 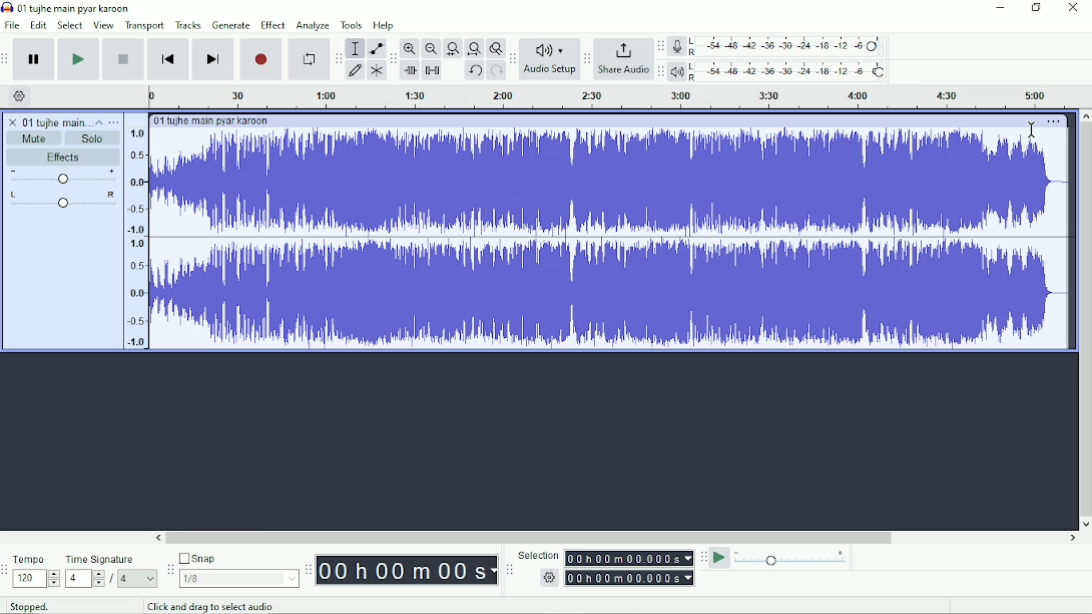 What do you see at coordinates (452, 48) in the screenshot?
I see `Fit selection to width` at bounding box center [452, 48].